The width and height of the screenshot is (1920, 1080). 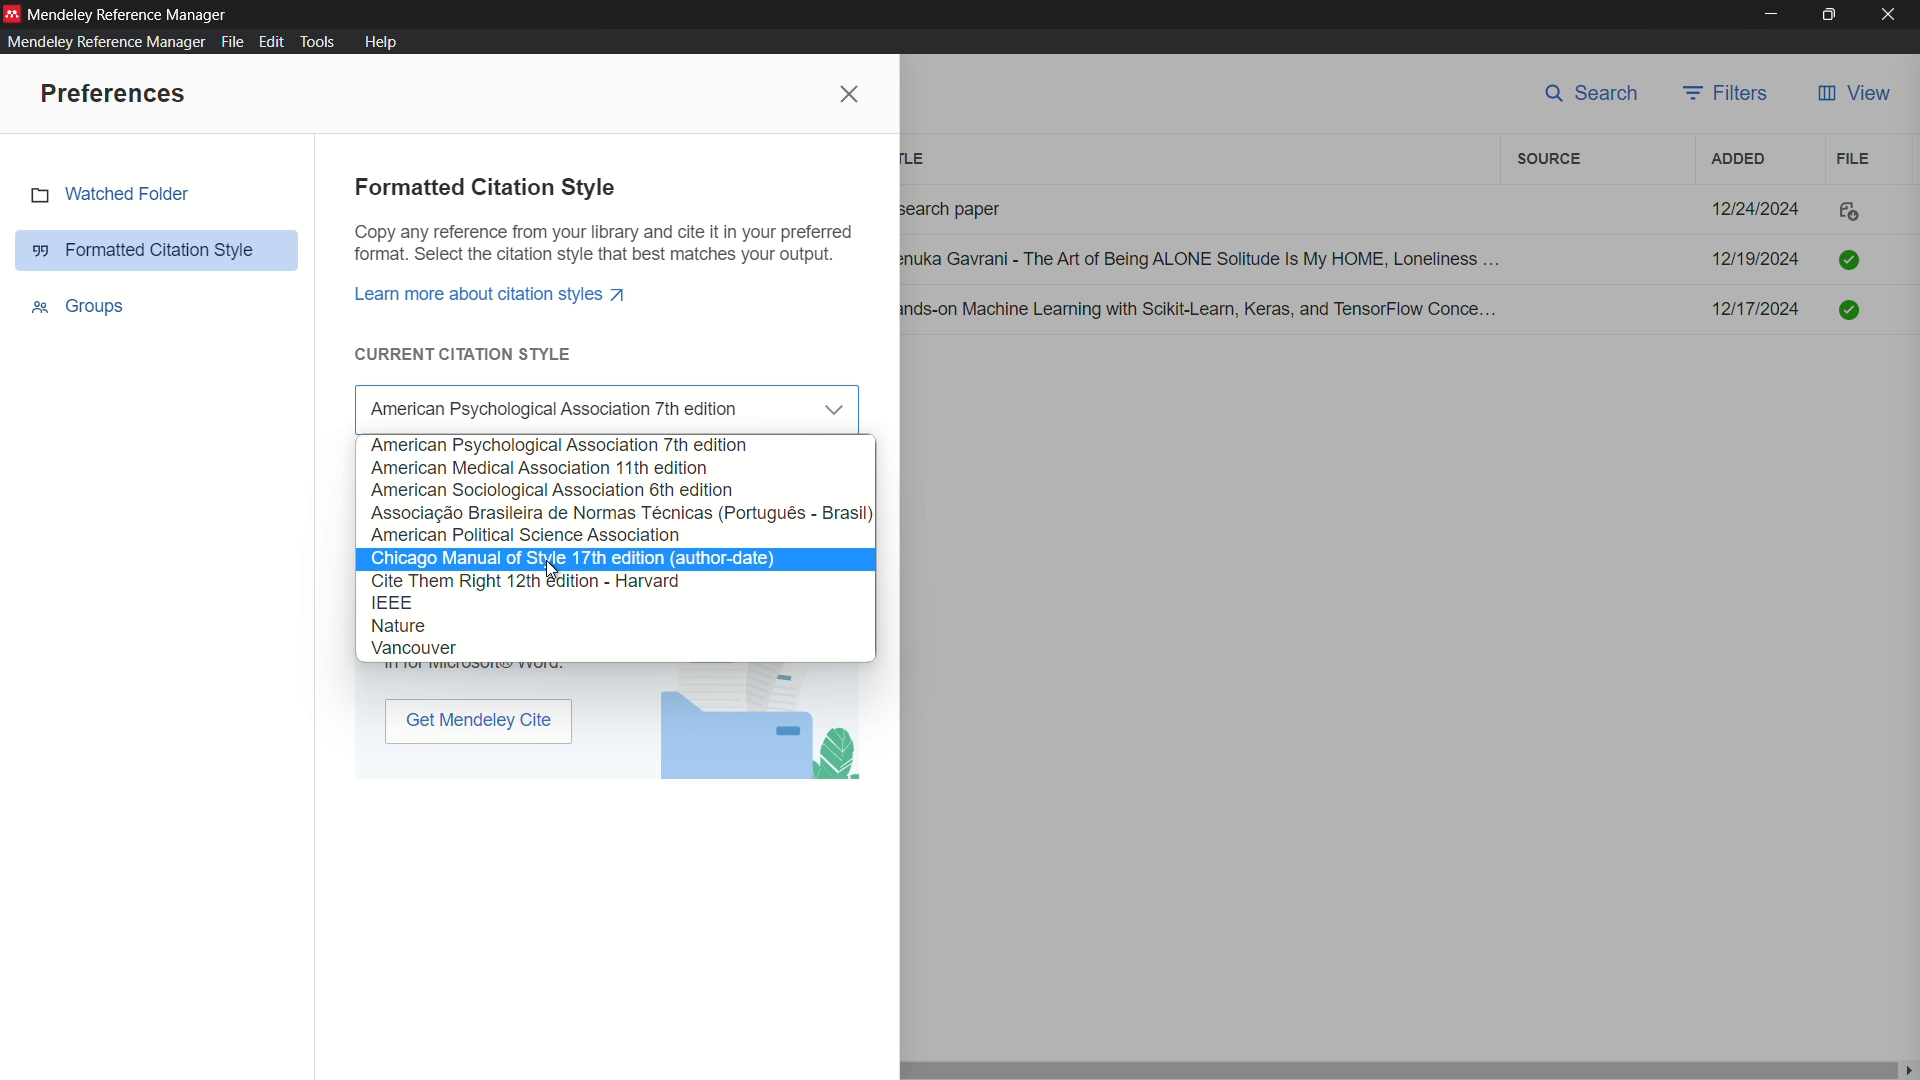 What do you see at coordinates (272, 42) in the screenshot?
I see `edit menu` at bounding box center [272, 42].